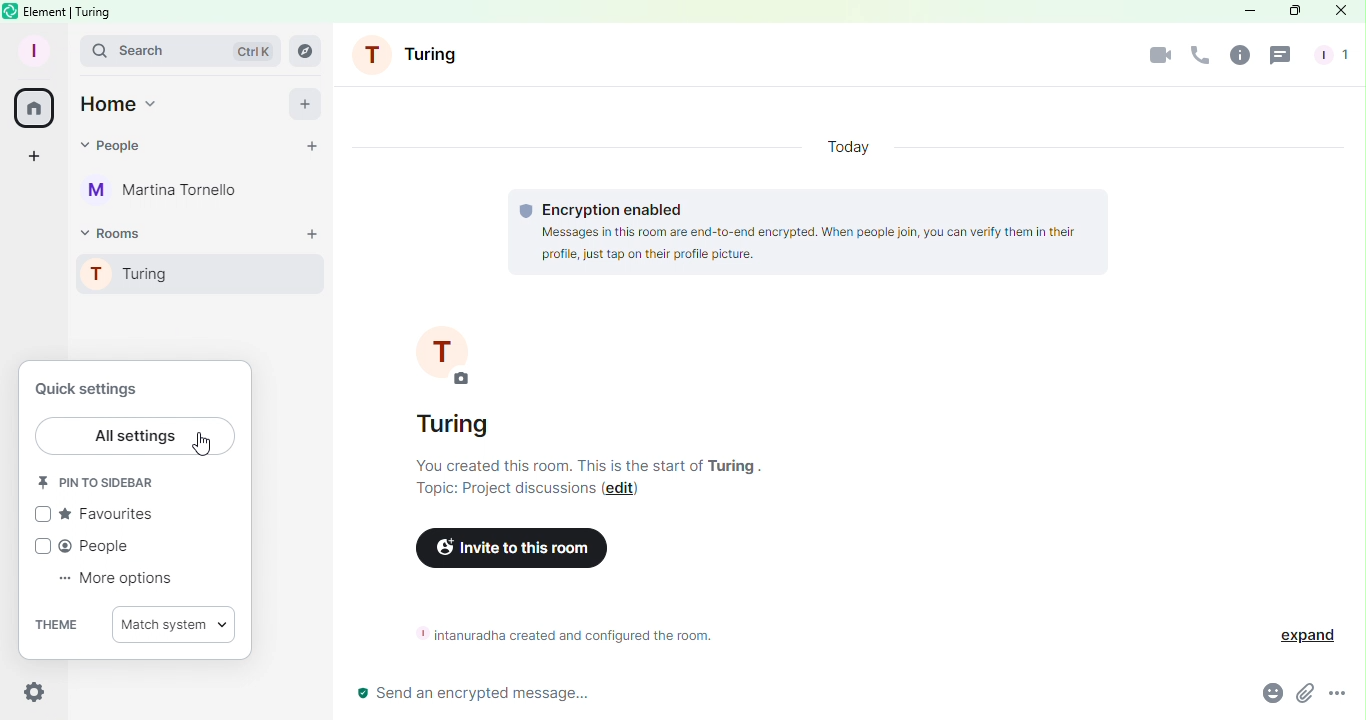 The height and width of the screenshot is (720, 1366). What do you see at coordinates (44, 515) in the screenshot?
I see `check box` at bounding box center [44, 515].